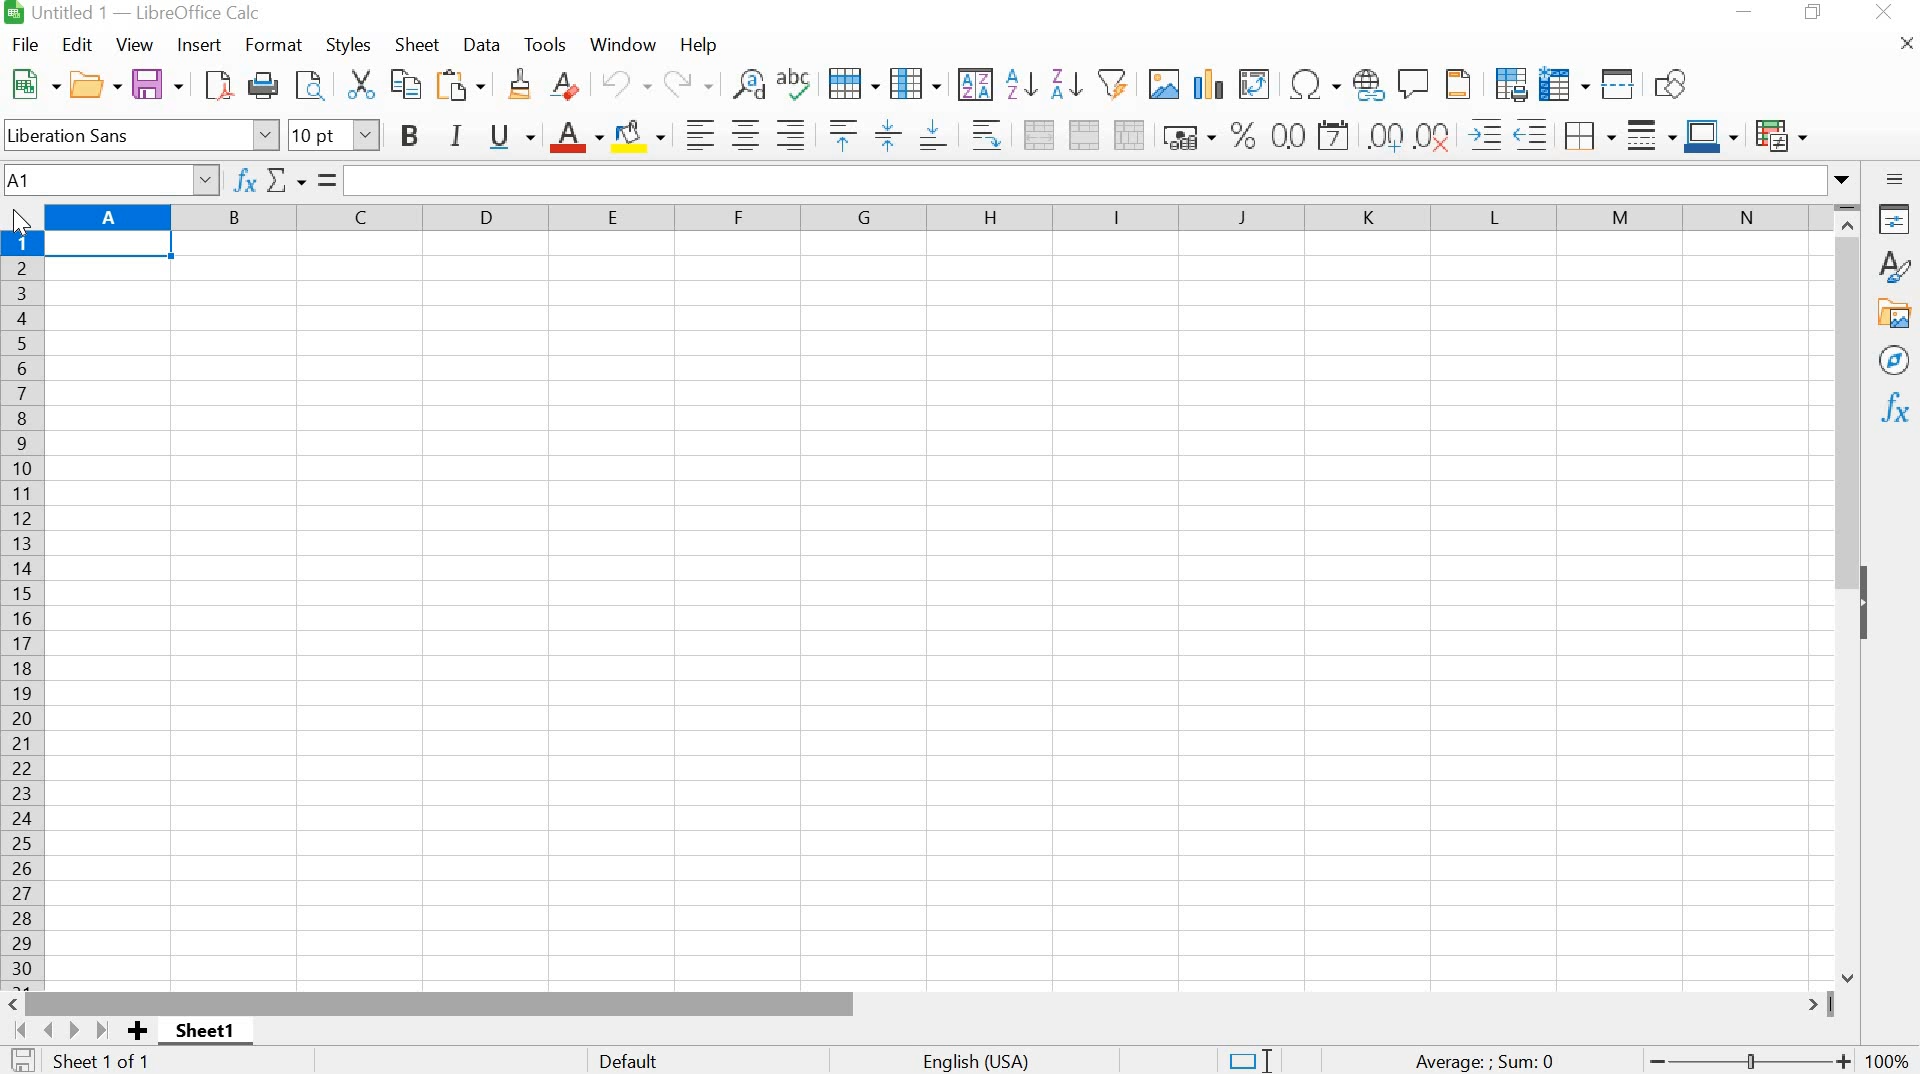 The image size is (1920, 1074). I want to click on Center Vertically, so click(883, 137).